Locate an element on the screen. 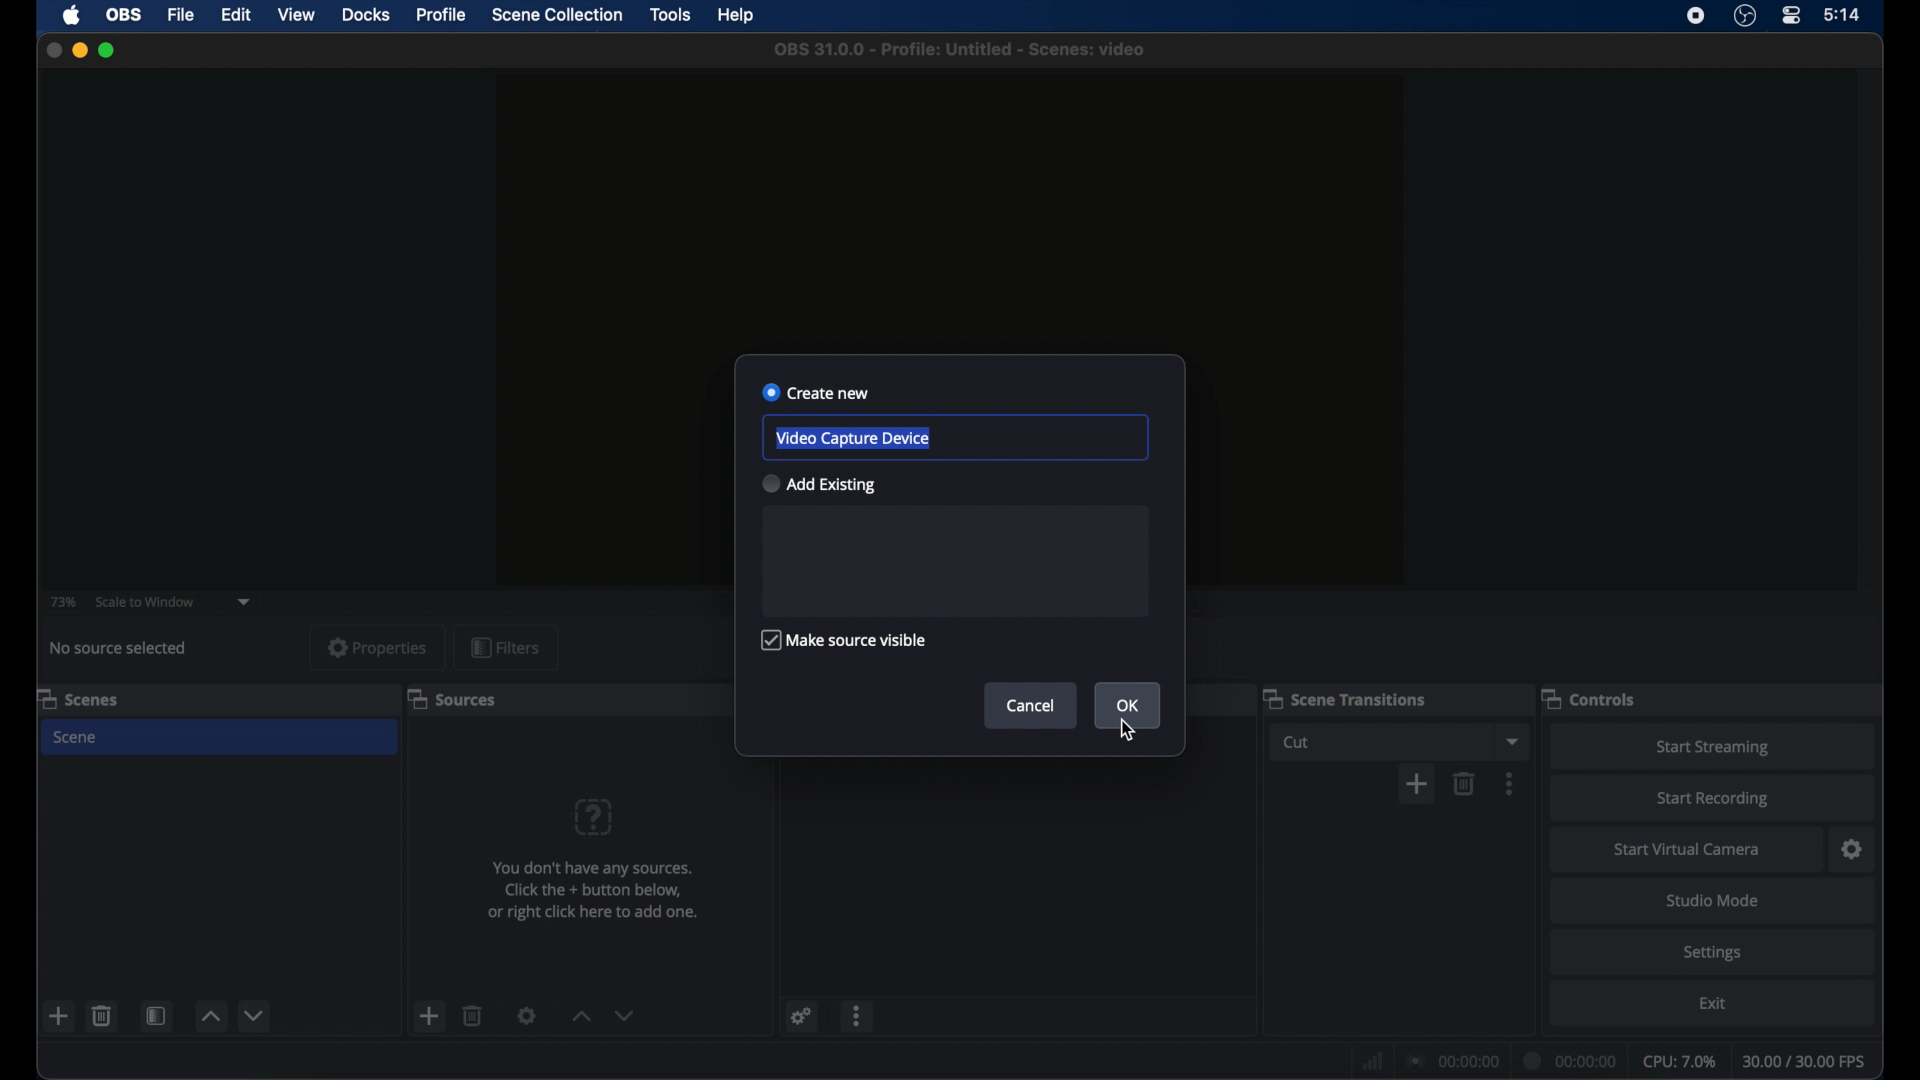 The width and height of the screenshot is (1920, 1080). settings is located at coordinates (1853, 850).